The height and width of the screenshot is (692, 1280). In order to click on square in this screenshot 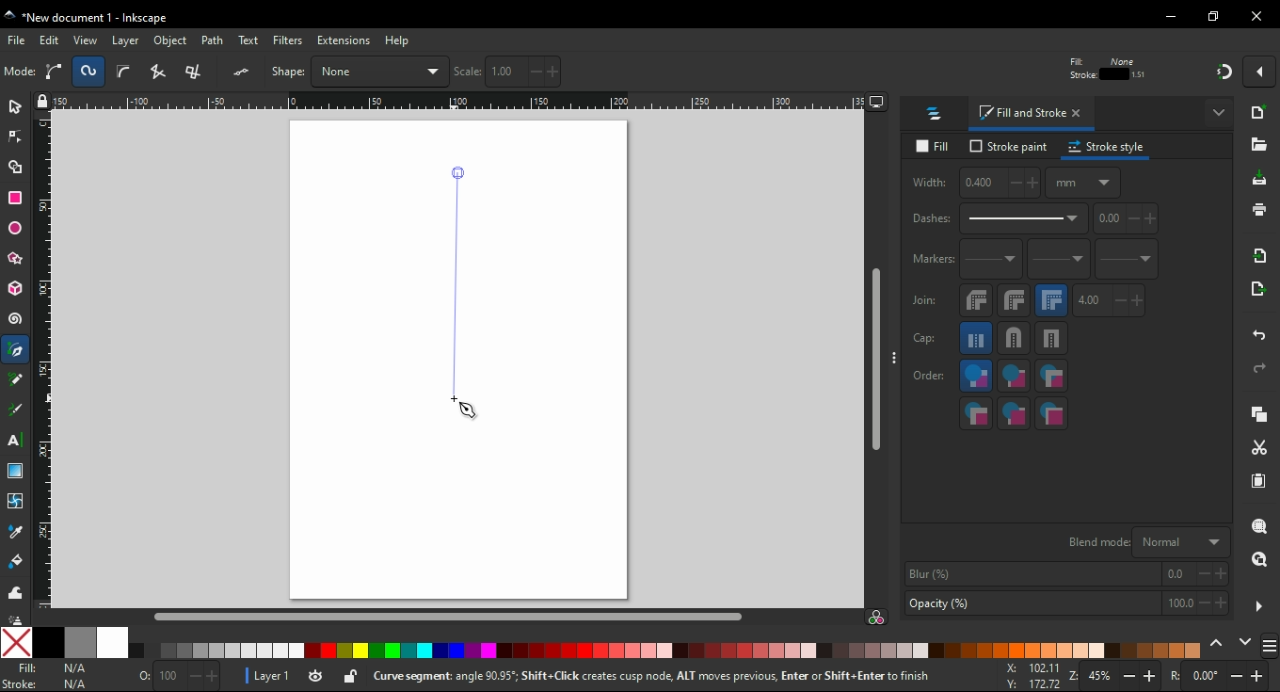, I will do `click(1052, 338)`.